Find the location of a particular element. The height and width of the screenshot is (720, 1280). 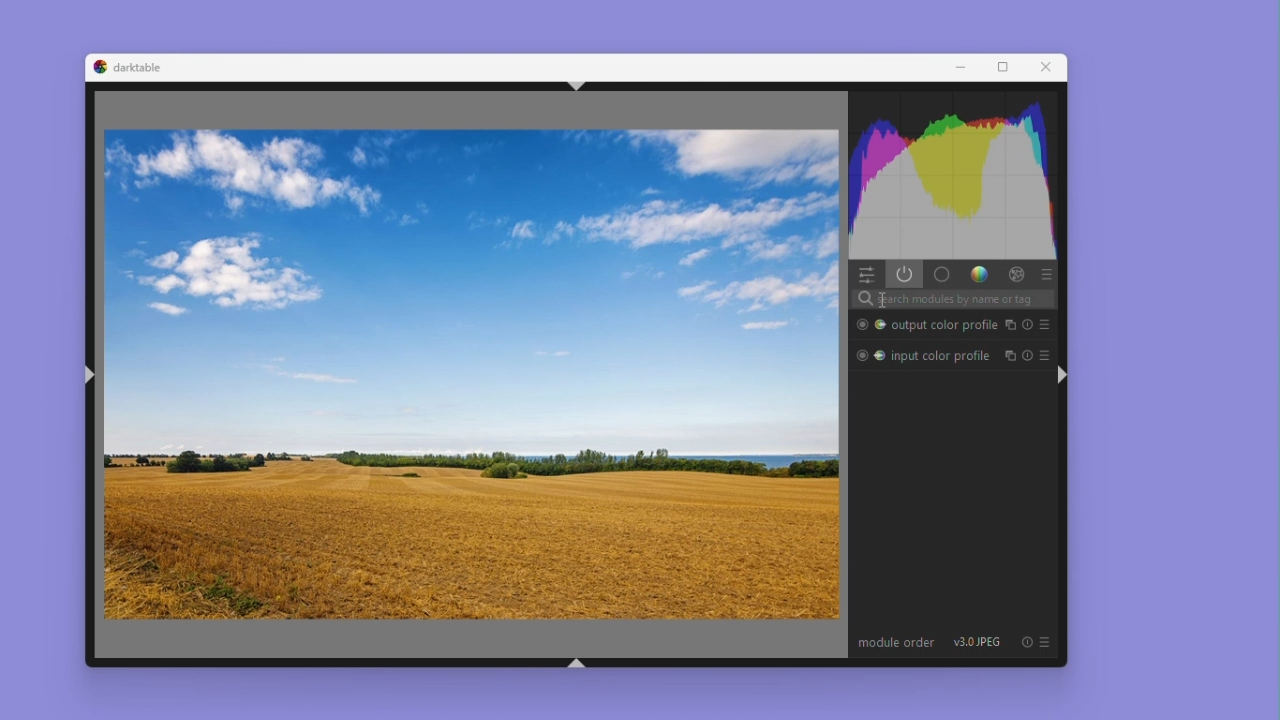

output color profile is located at coordinates (945, 325).